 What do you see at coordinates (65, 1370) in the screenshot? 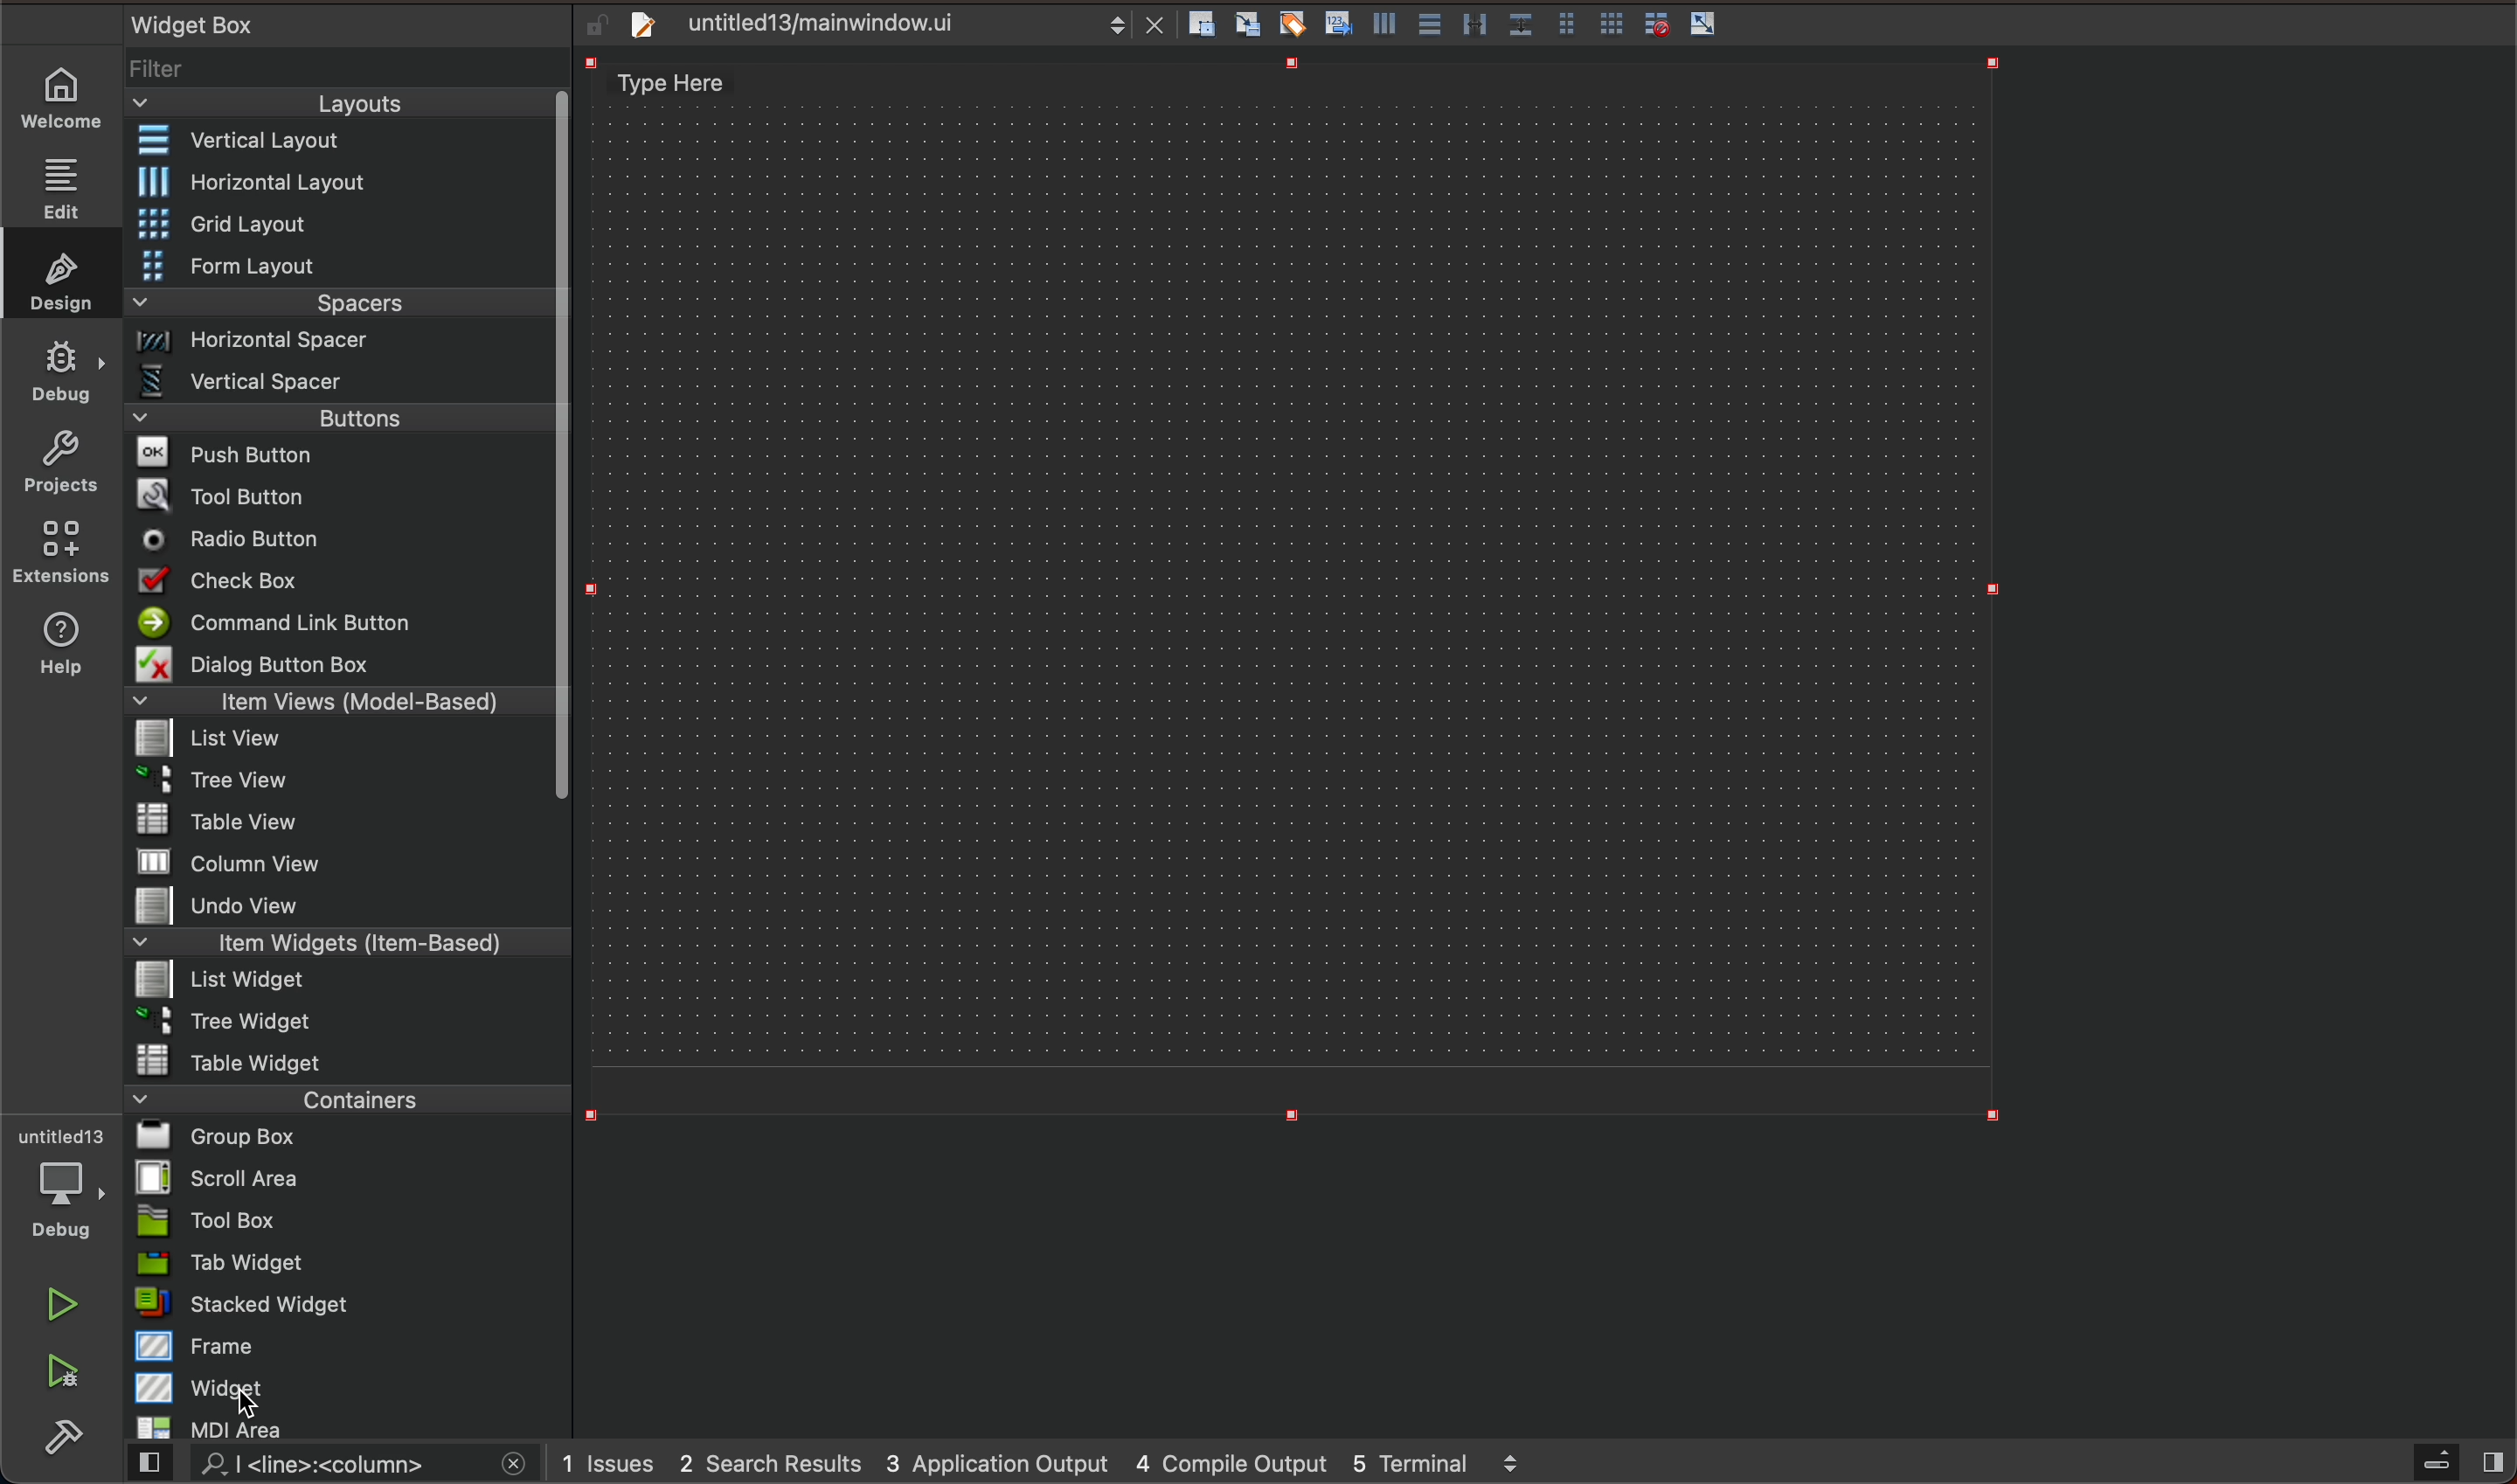
I see `debug and run` at bounding box center [65, 1370].